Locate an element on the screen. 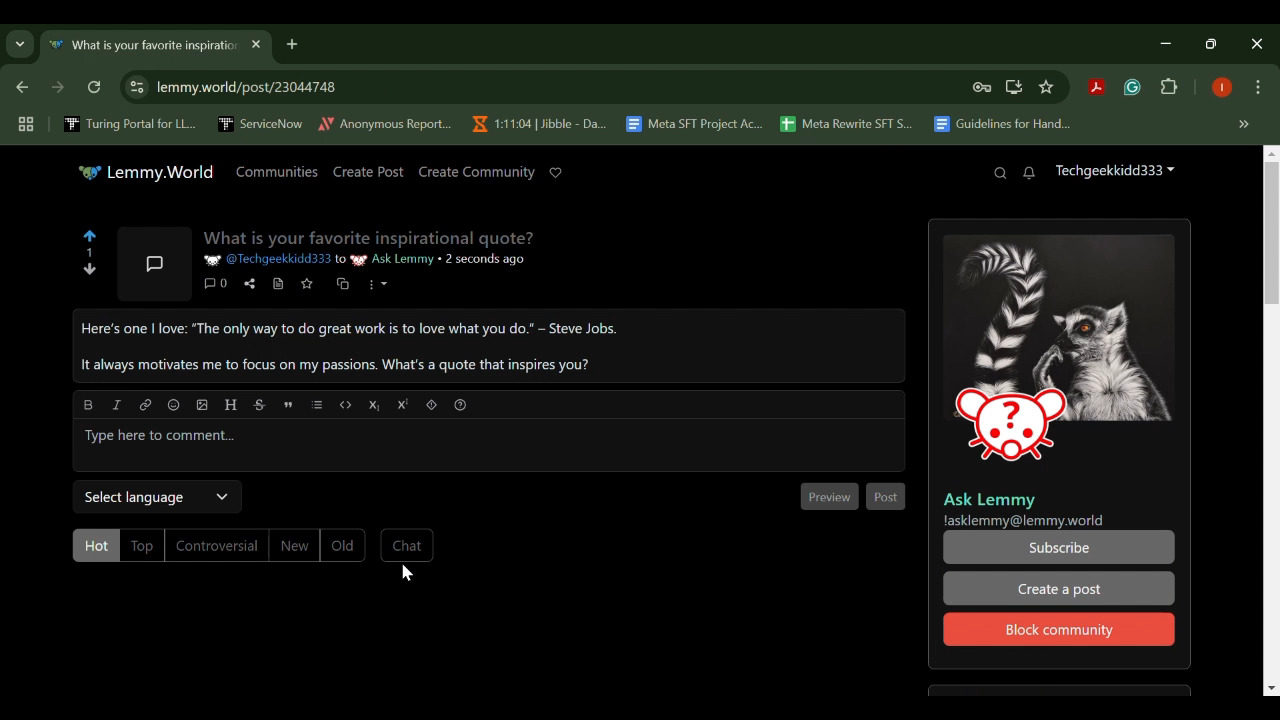  upload image is located at coordinates (204, 405).